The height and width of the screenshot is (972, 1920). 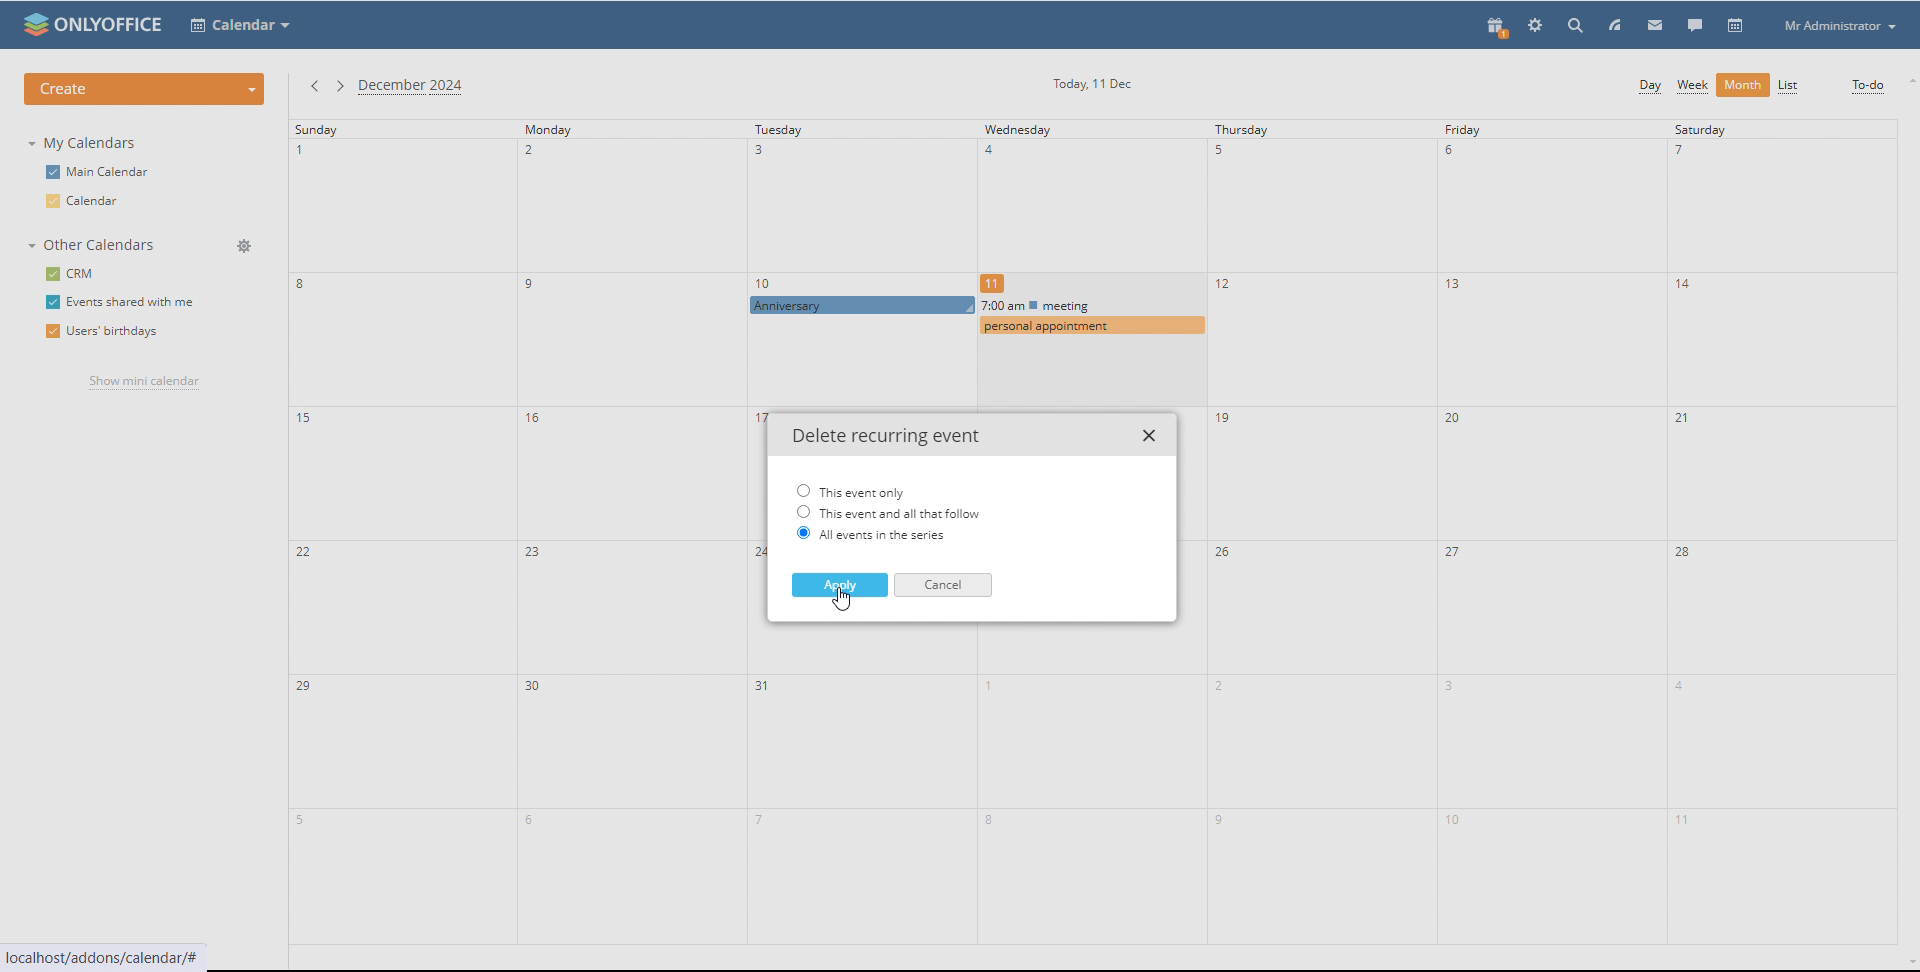 I want to click on events shared with me, so click(x=123, y=302).